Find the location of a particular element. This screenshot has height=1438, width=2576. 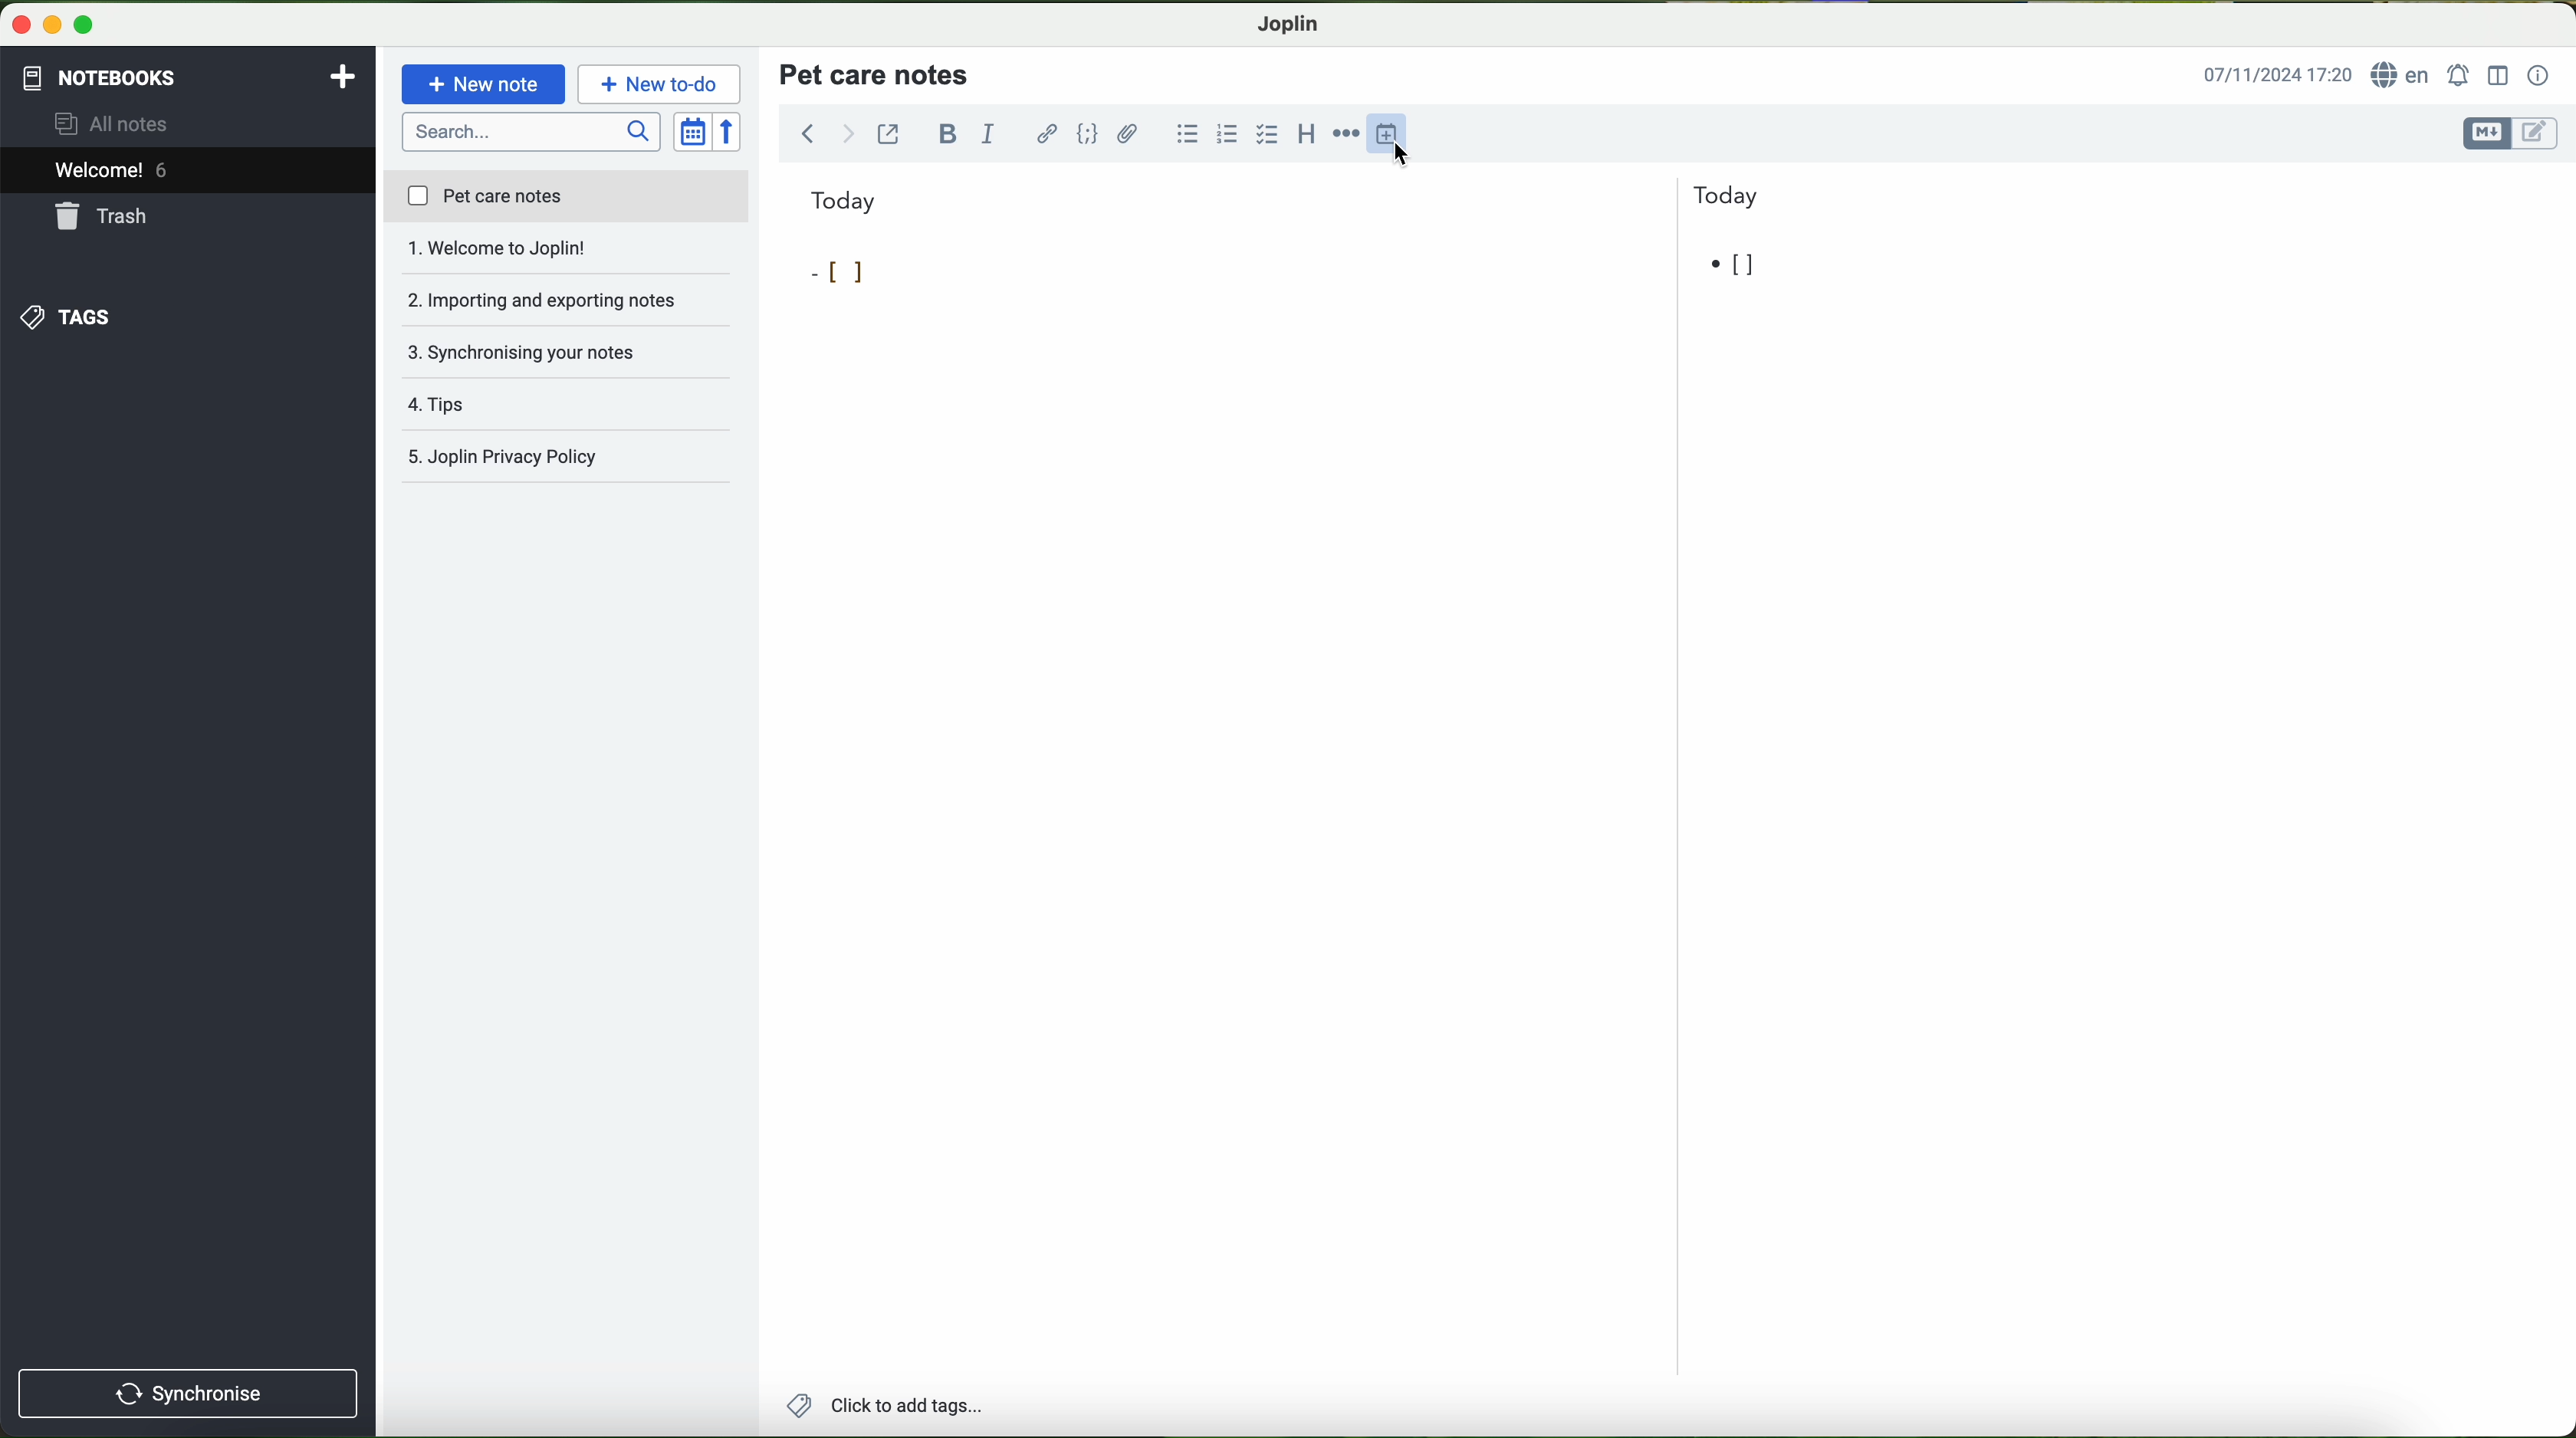

tags is located at coordinates (63, 317).